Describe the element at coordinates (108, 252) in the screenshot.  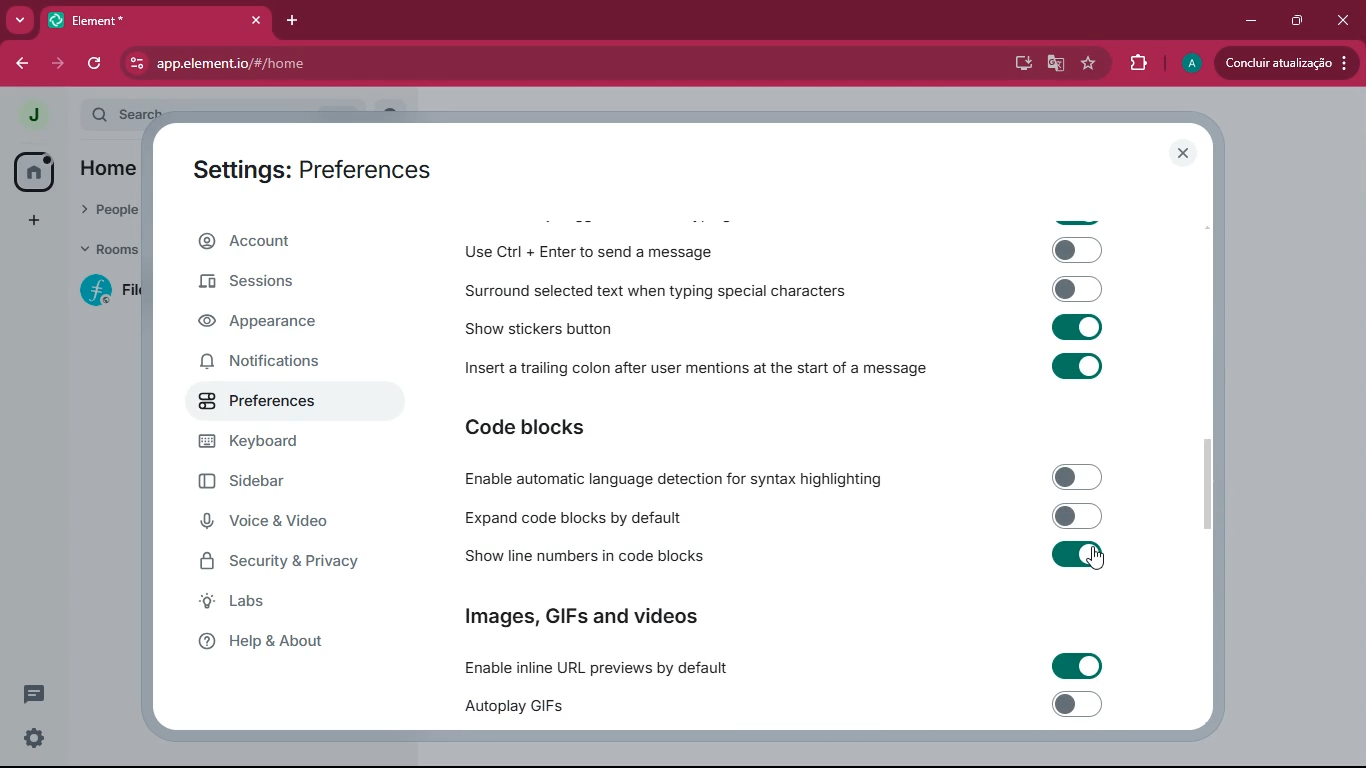
I see `rooms` at that location.